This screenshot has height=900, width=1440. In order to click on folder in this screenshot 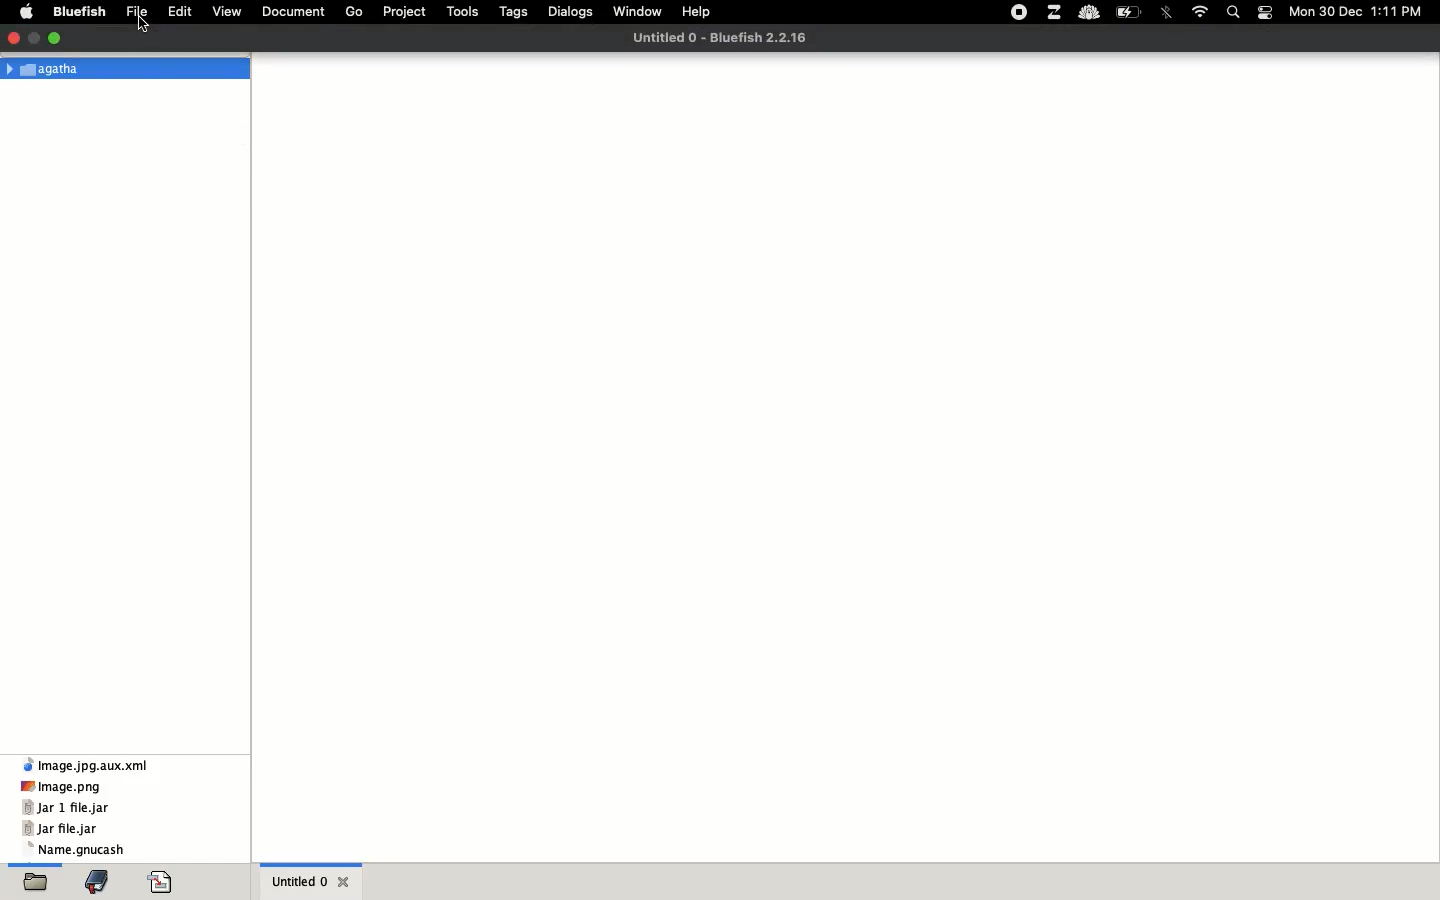, I will do `click(34, 884)`.